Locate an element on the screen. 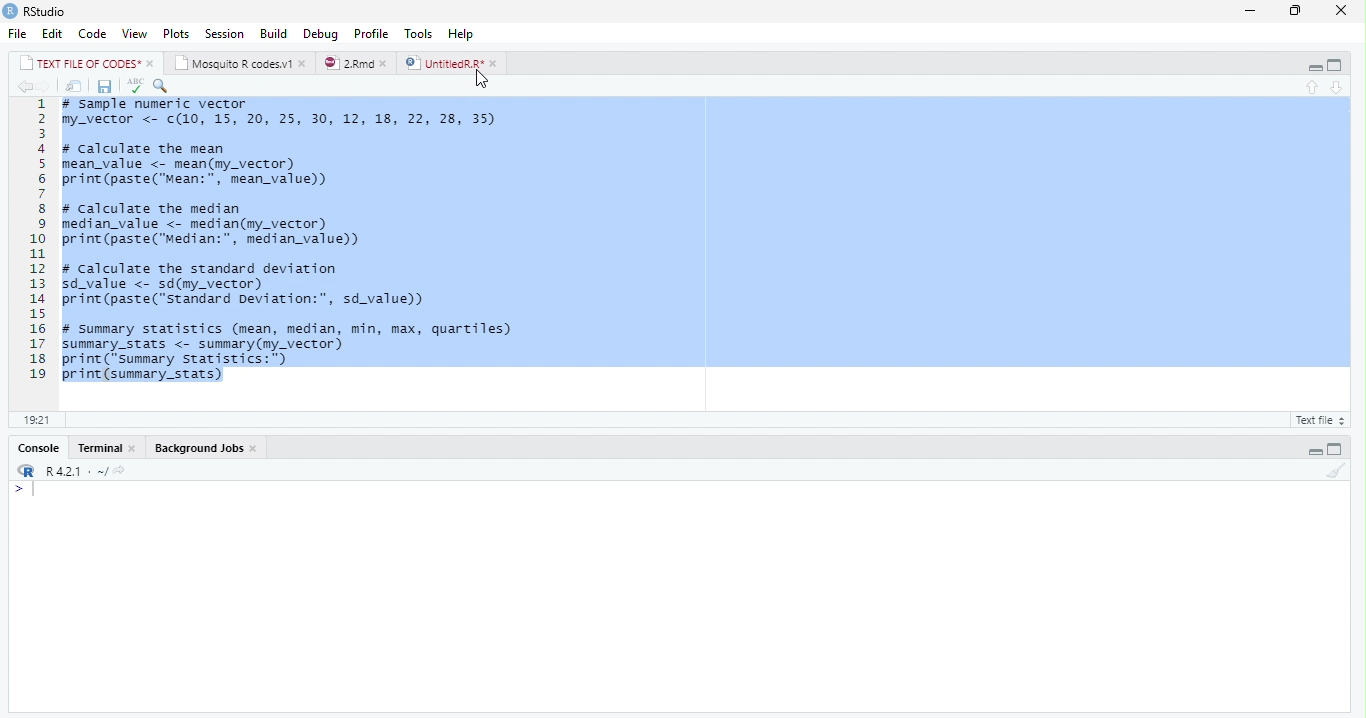  tools is located at coordinates (420, 34).